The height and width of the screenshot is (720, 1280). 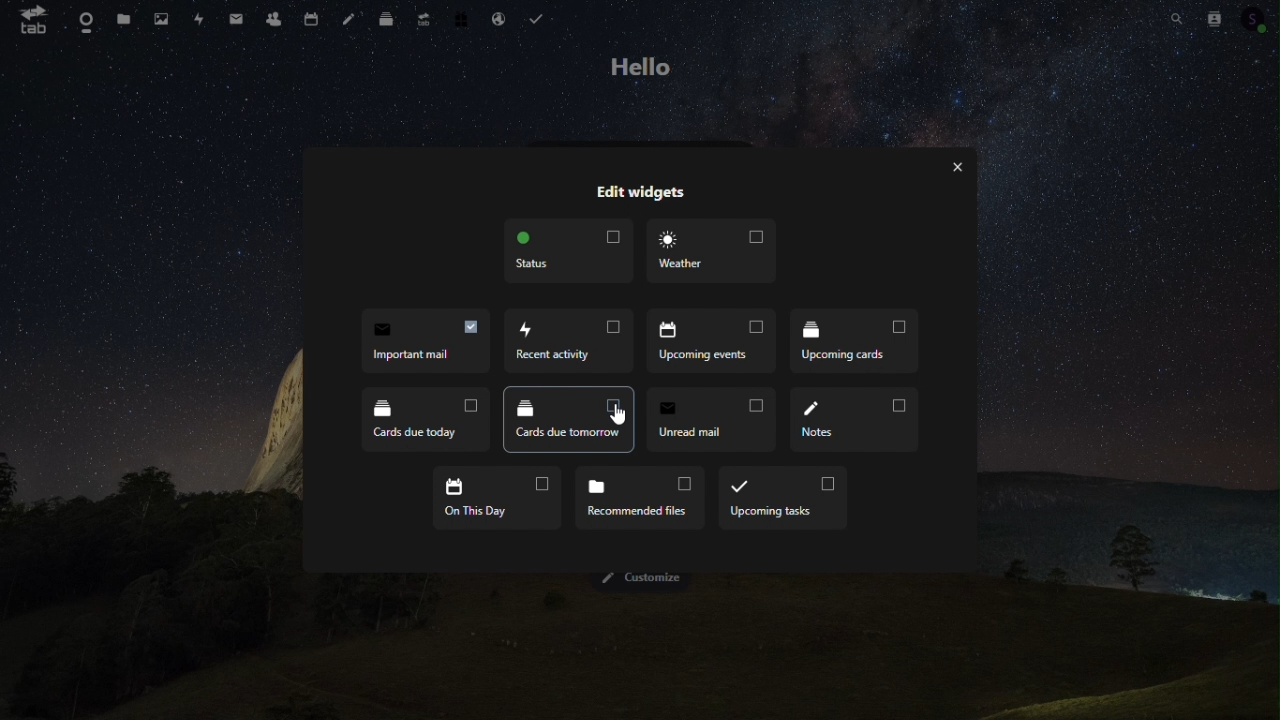 I want to click on On this day, so click(x=497, y=497).